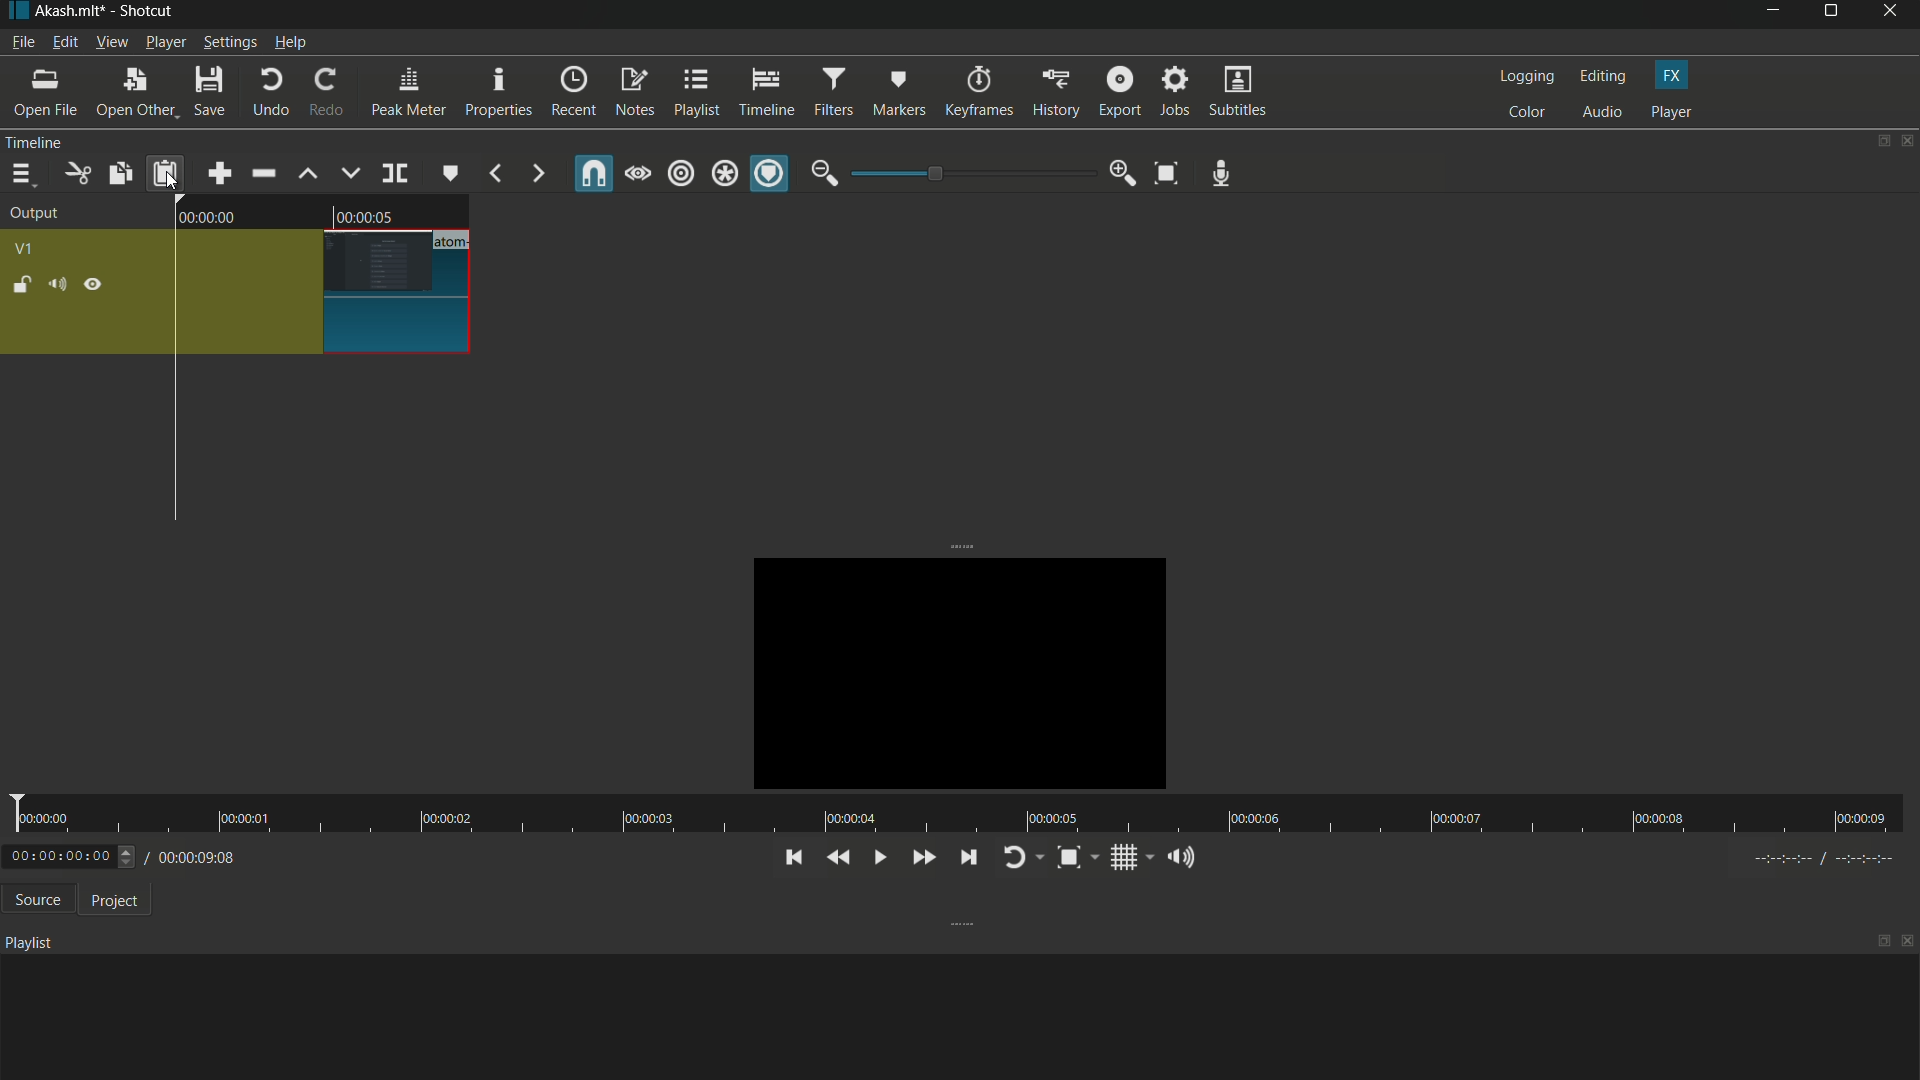 This screenshot has width=1920, height=1080. I want to click on notes, so click(635, 94).